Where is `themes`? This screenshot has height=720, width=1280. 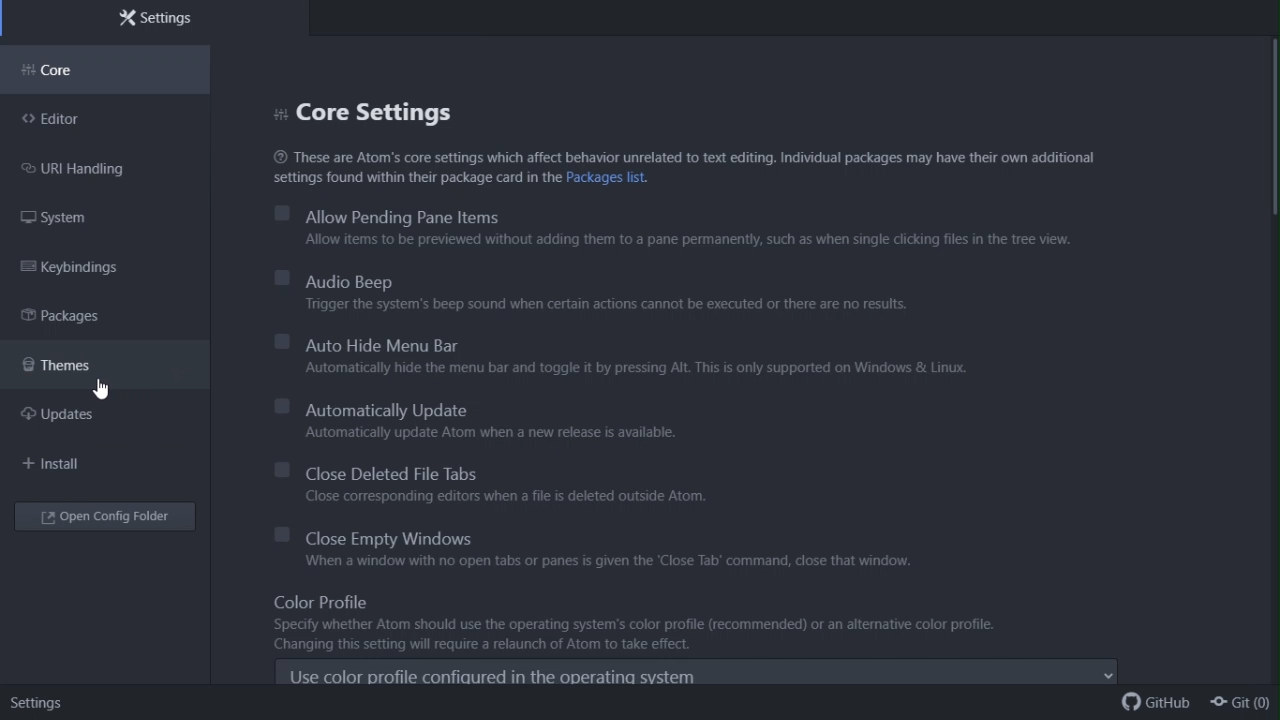
themes is located at coordinates (75, 362).